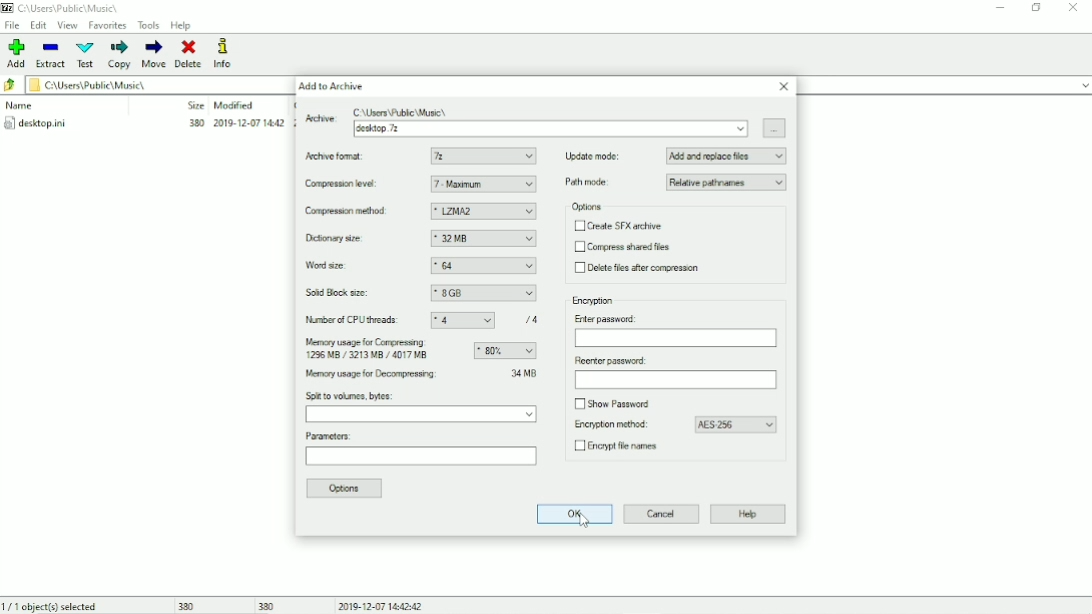 This screenshot has height=614, width=1092. What do you see at coordinates (662, 514) in the screenshot?
I see `Cancel` at bounding box center [662, 514].